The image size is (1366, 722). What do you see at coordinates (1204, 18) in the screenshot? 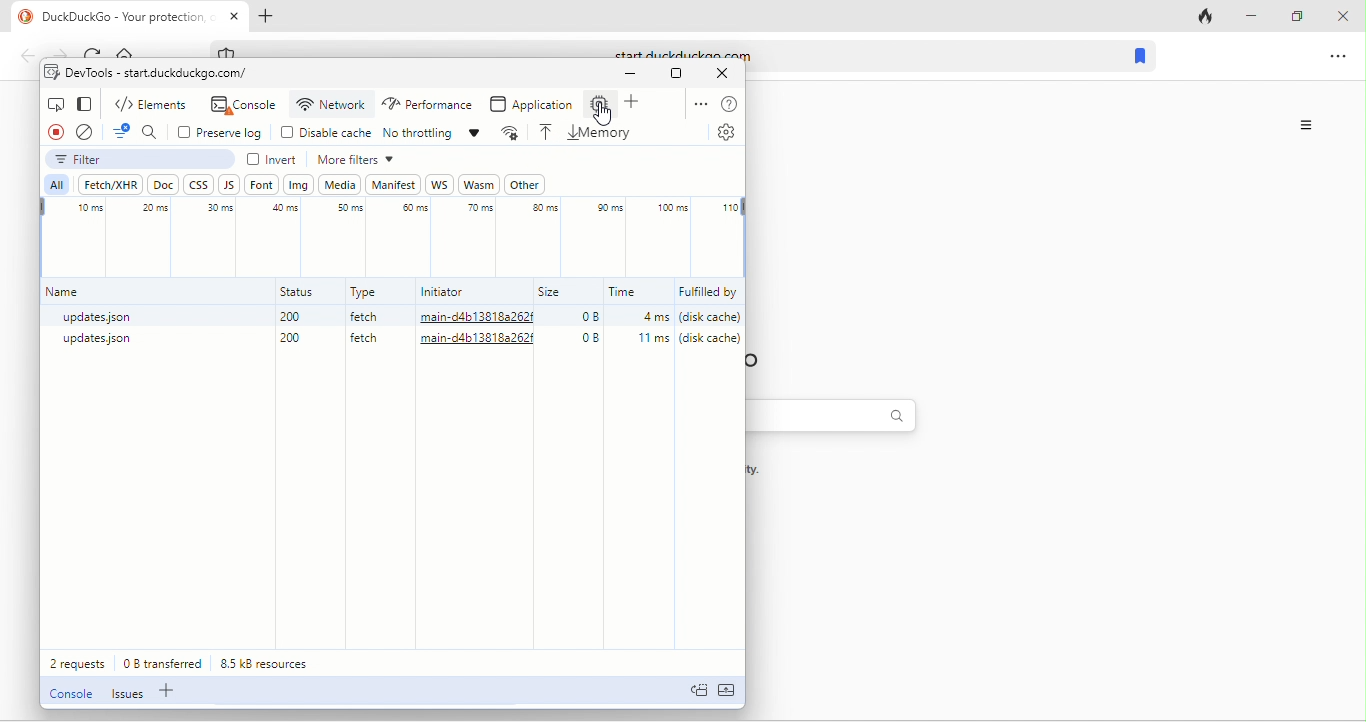
I see `track tab` at bounding box center [1204, 18].